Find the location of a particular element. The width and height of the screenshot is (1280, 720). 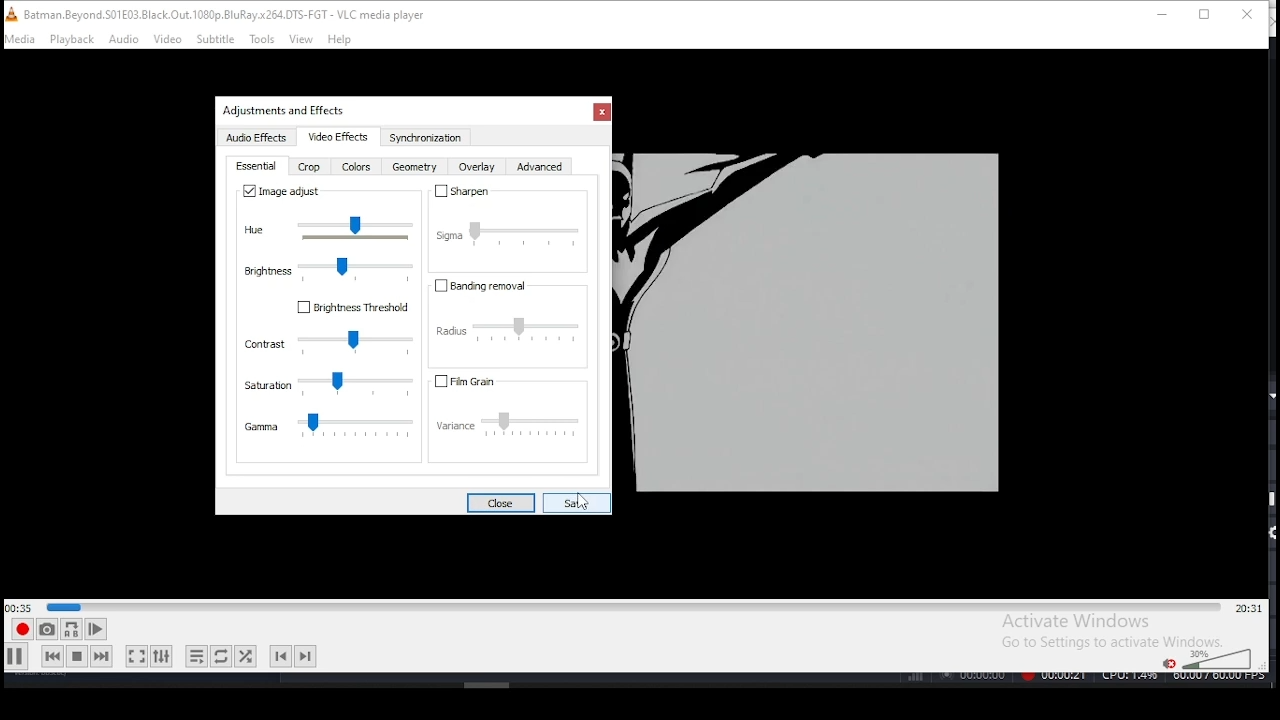

video effects is located at coordinates (335, 137).